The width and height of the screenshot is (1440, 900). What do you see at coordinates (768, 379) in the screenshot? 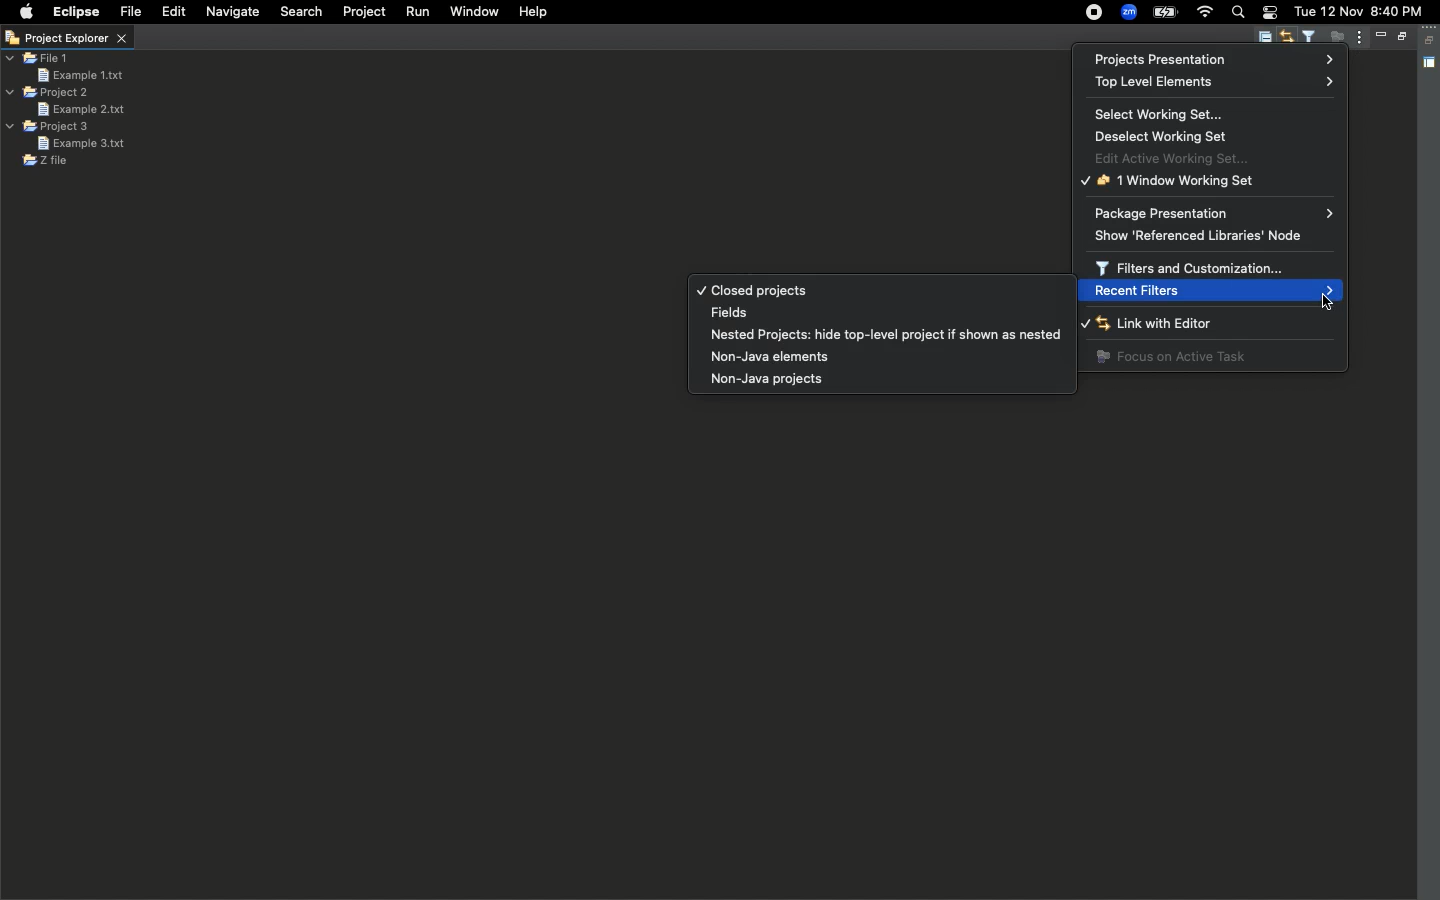
I see `Non-java projects` at bounding box center [768, 379].